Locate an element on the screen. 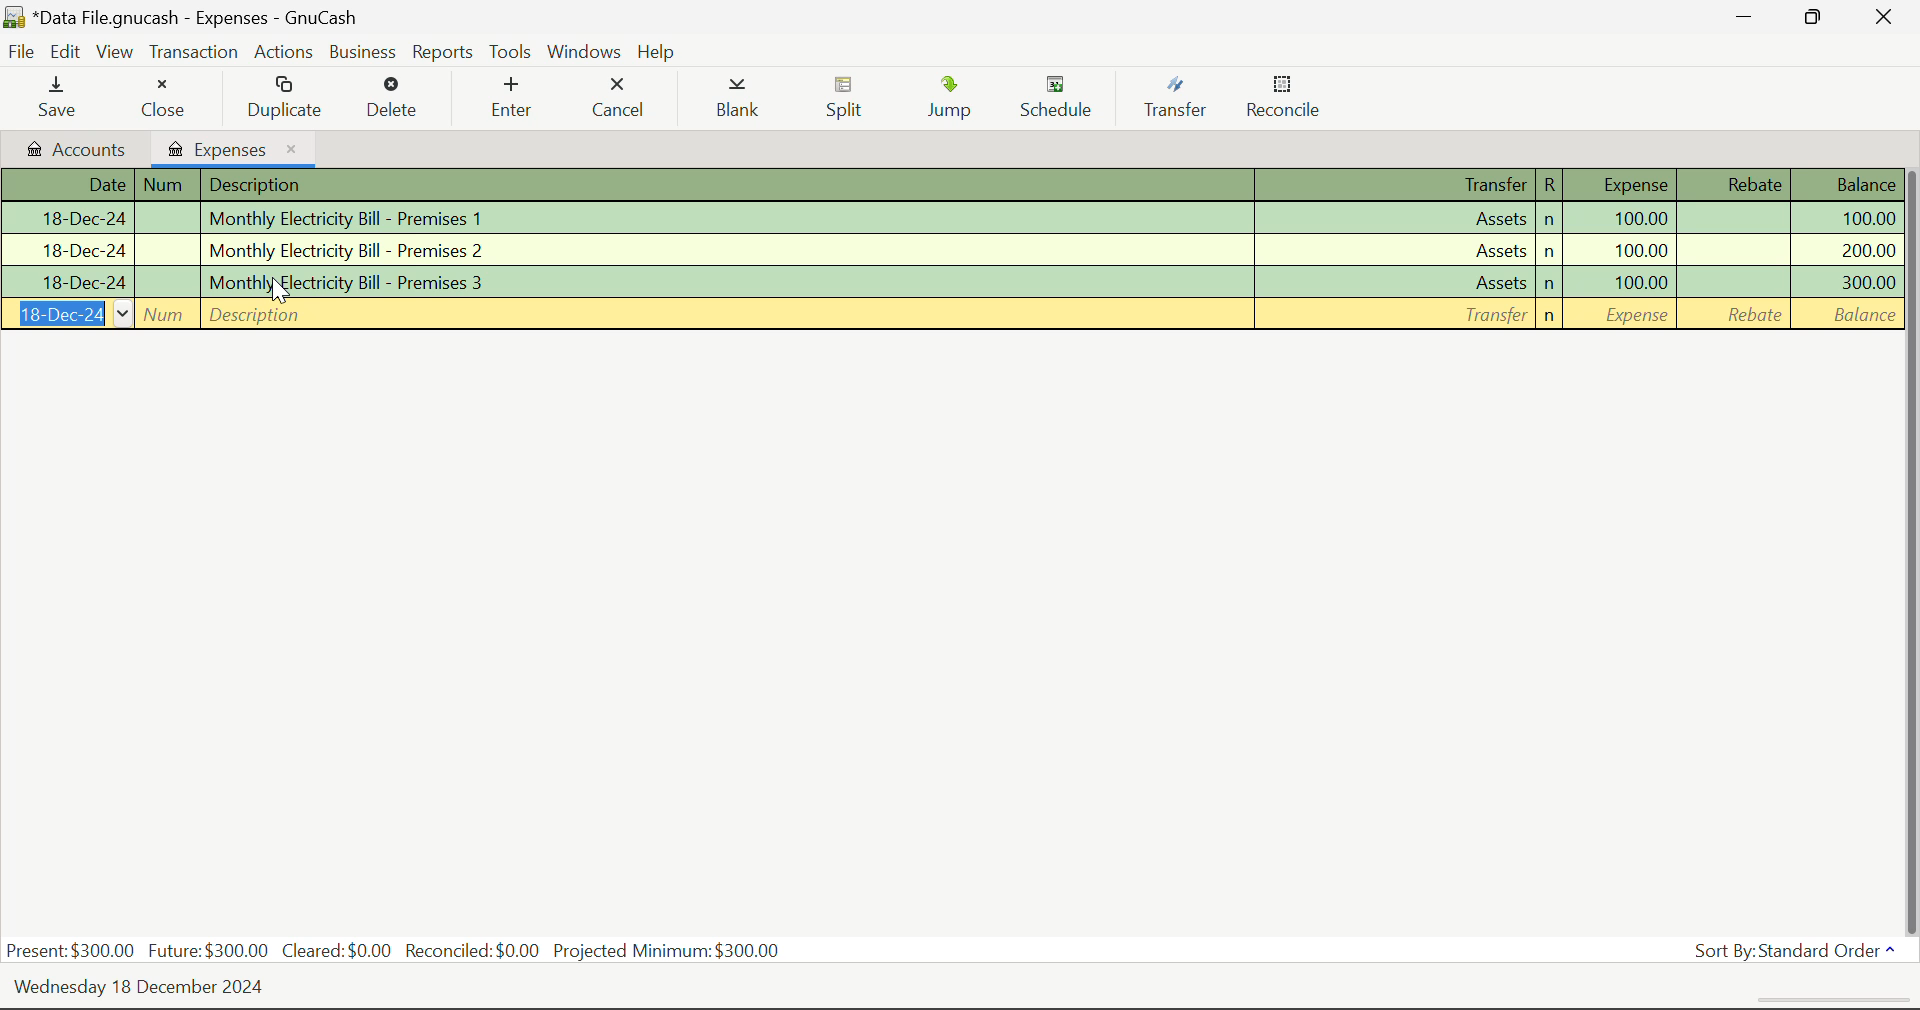 The width and height of the screenshot is (1920, 1010). Edit is located at coordinates (68, 53).